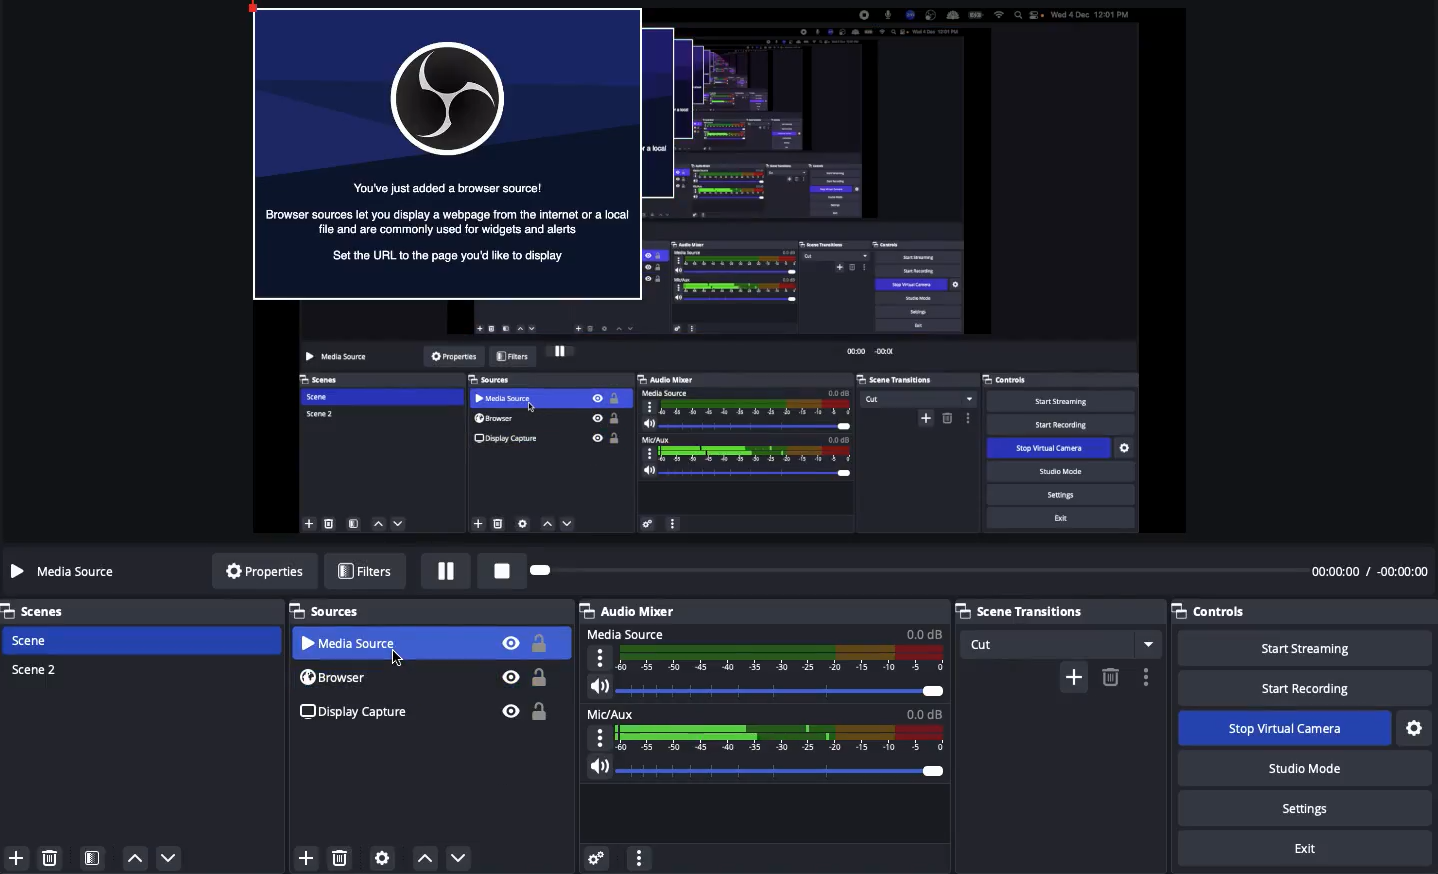 The height and width of the screenshot is (874, 1438). What do you see at coordinates (93, 859) in the screenshot?
I see `Scene filter` at bounding box center [93, 859].